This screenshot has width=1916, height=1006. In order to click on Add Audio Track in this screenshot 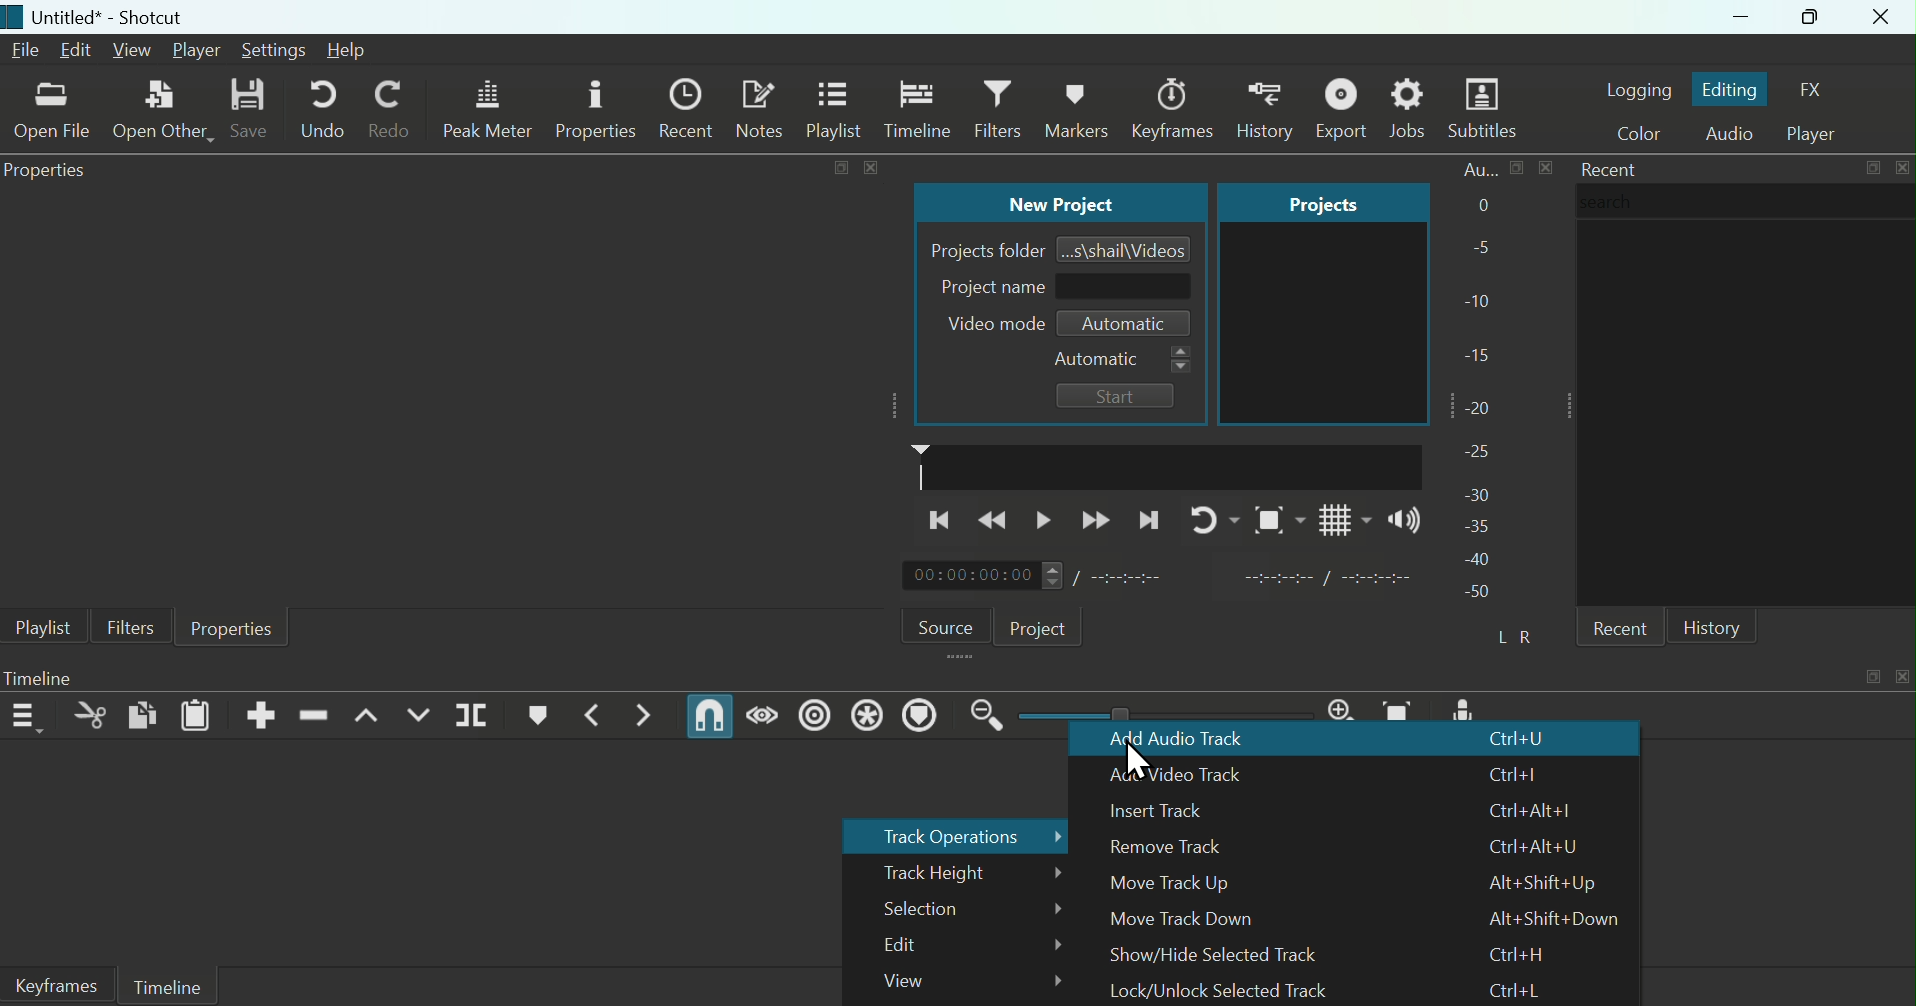, I will do `click(1204, 742)`.